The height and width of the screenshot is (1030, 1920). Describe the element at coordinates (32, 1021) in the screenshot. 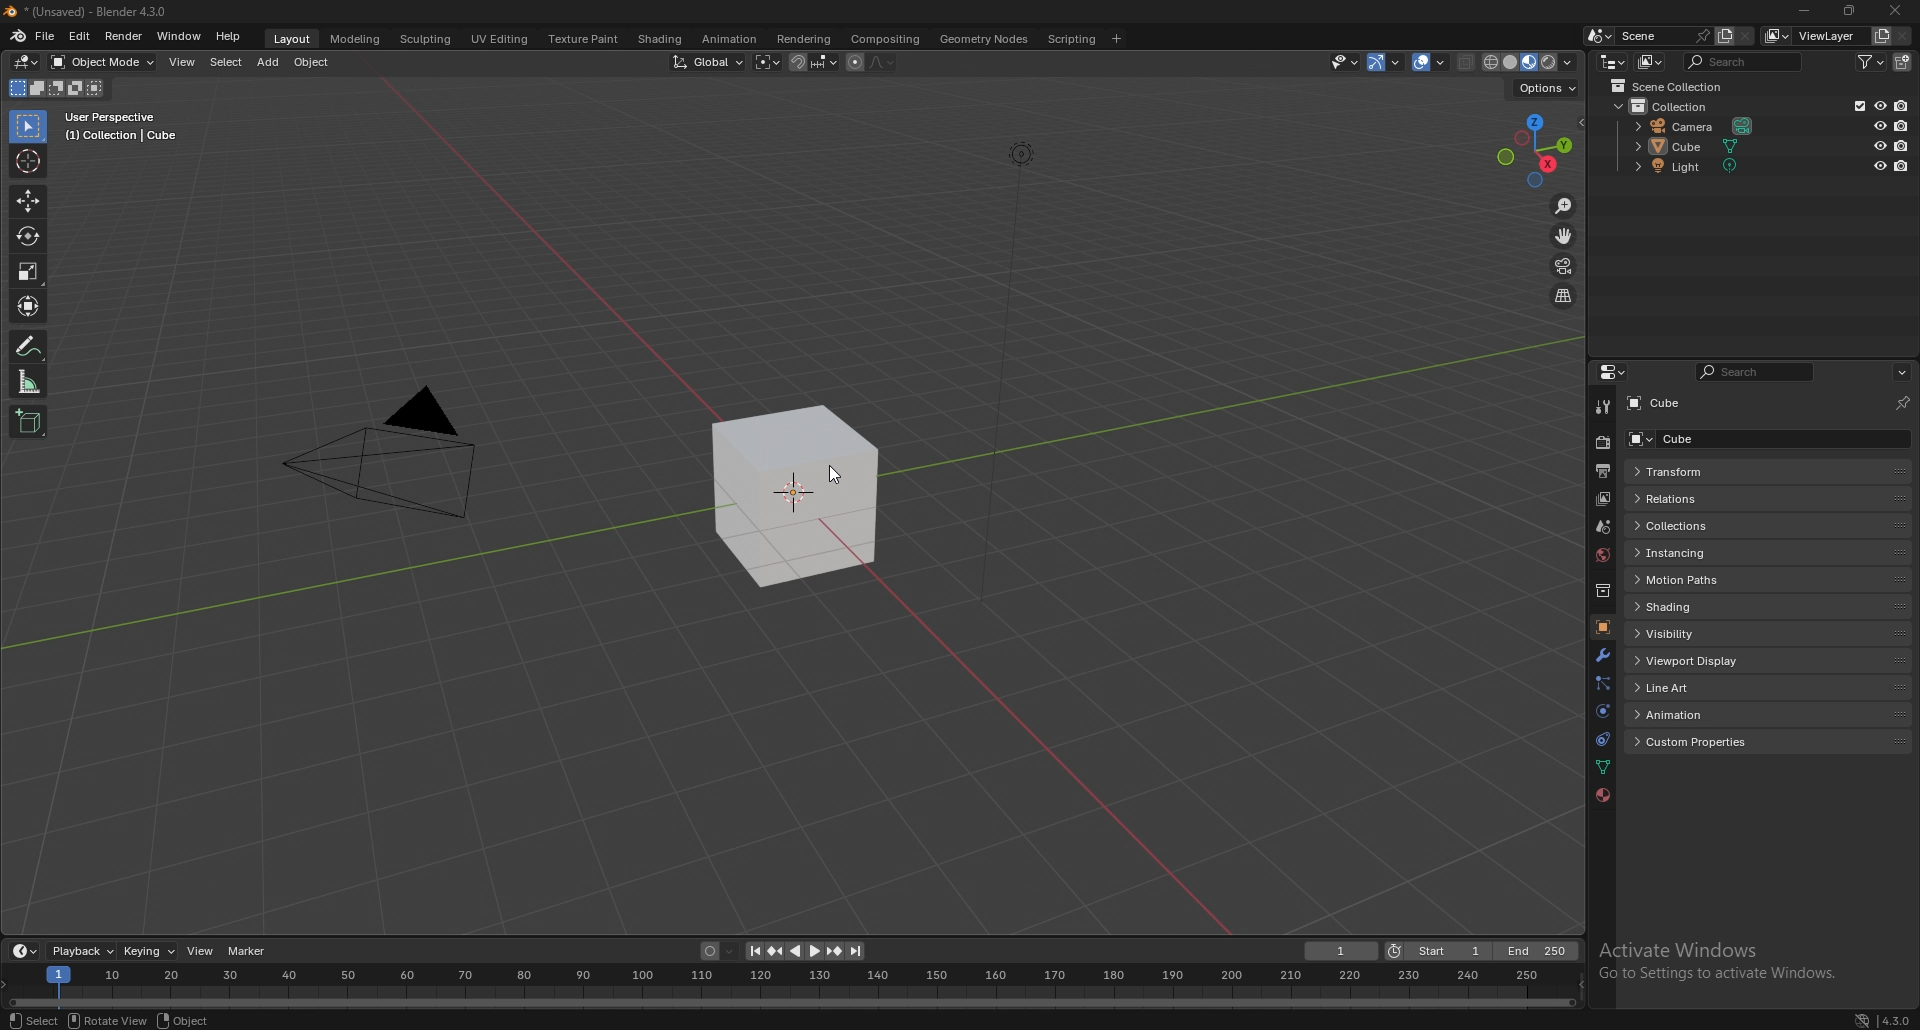

I see `select` at that location.